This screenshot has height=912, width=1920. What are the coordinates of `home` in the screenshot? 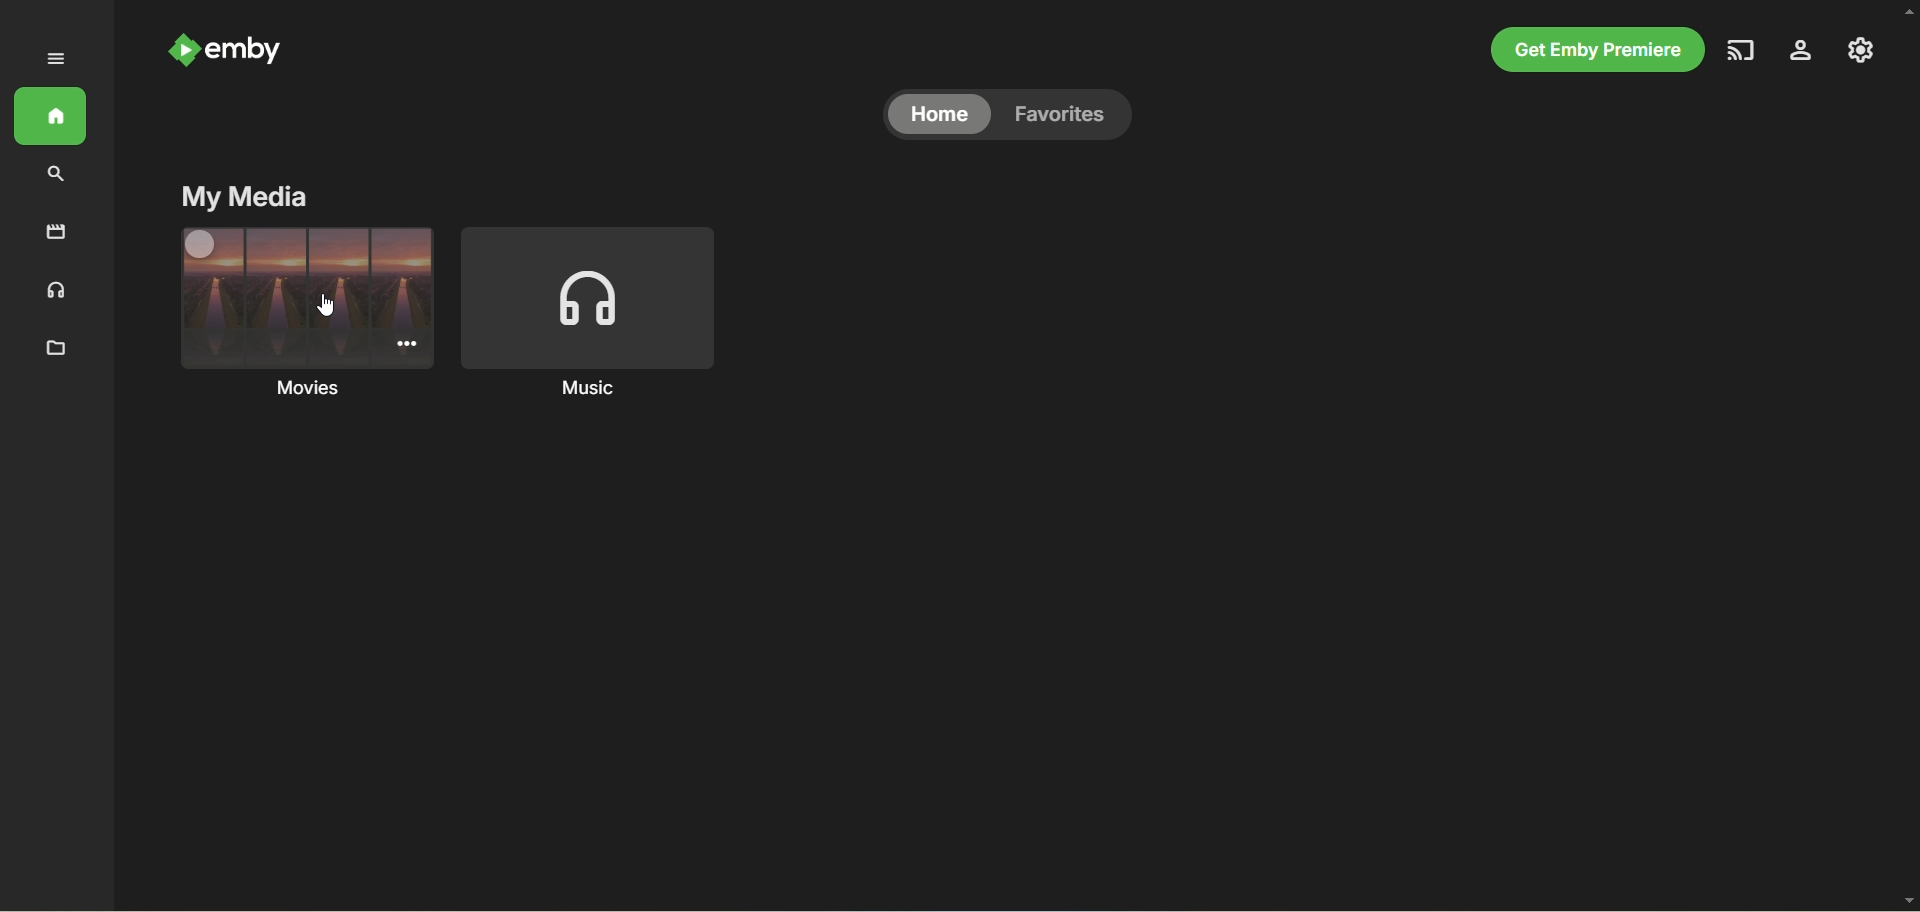 It's located at (938, 115).